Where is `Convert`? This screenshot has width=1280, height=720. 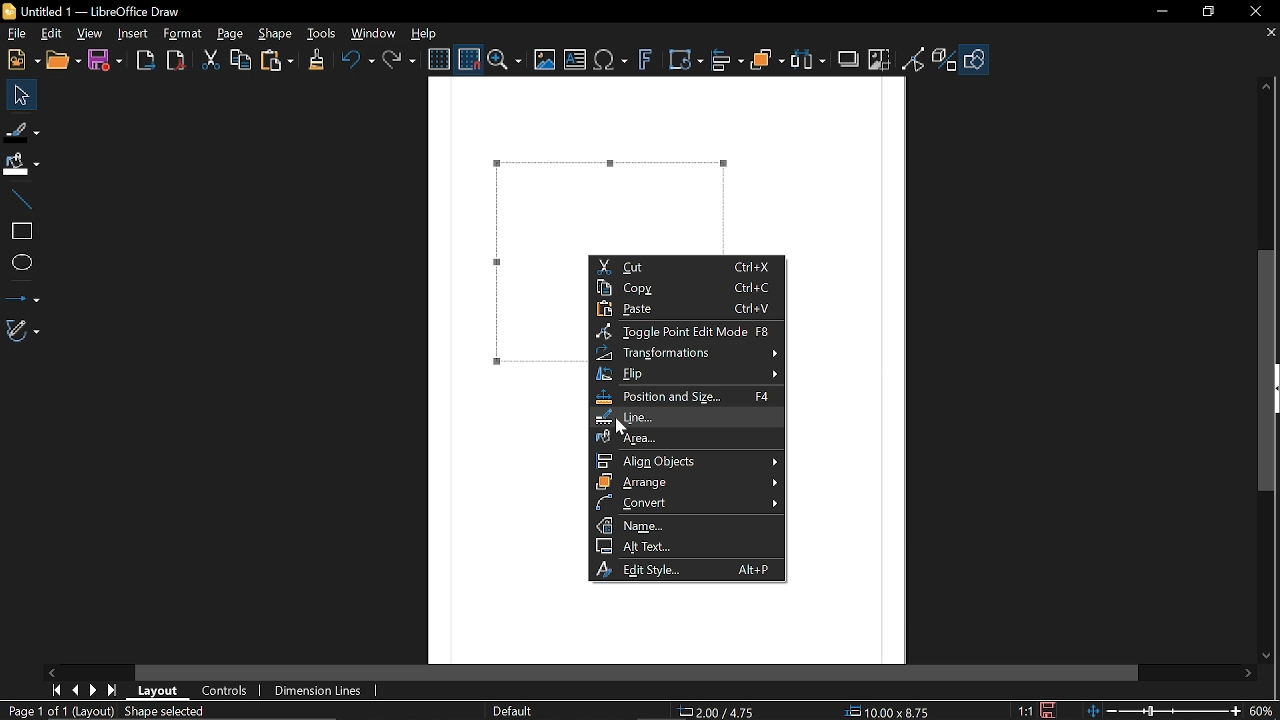 Convert is located at coordinates (686, 503).